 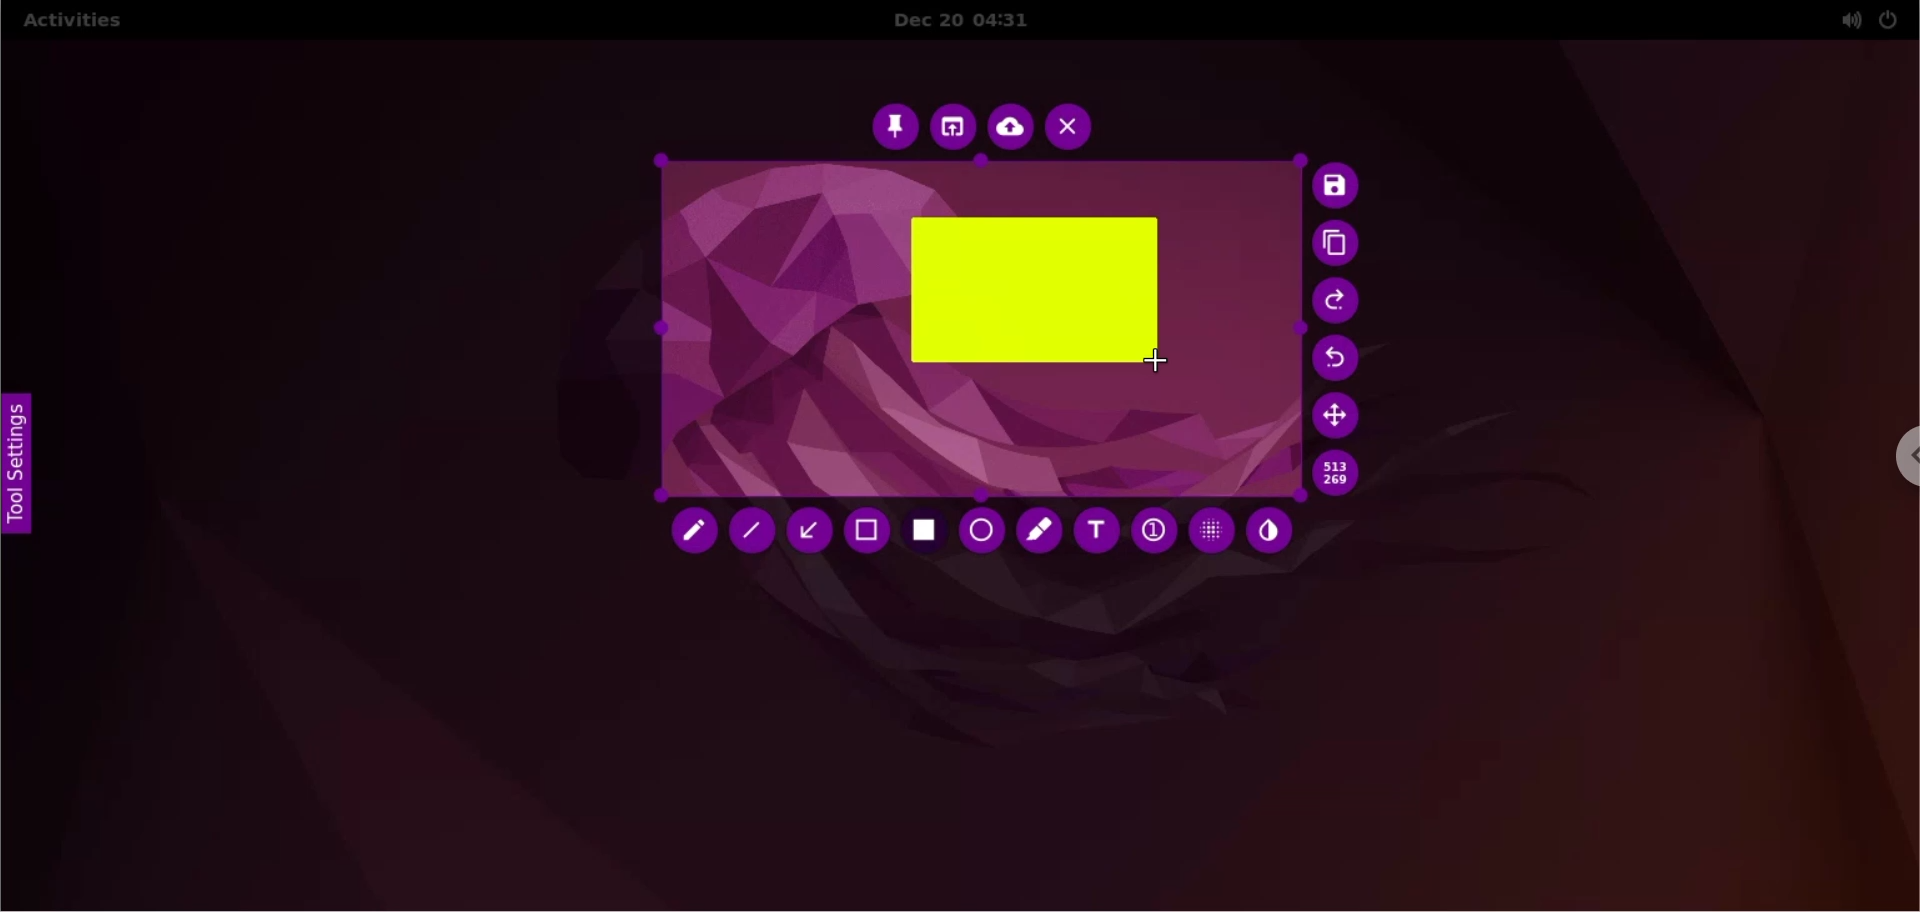 I want to click on choose app to open screenshot, so click(x=951, y=125).